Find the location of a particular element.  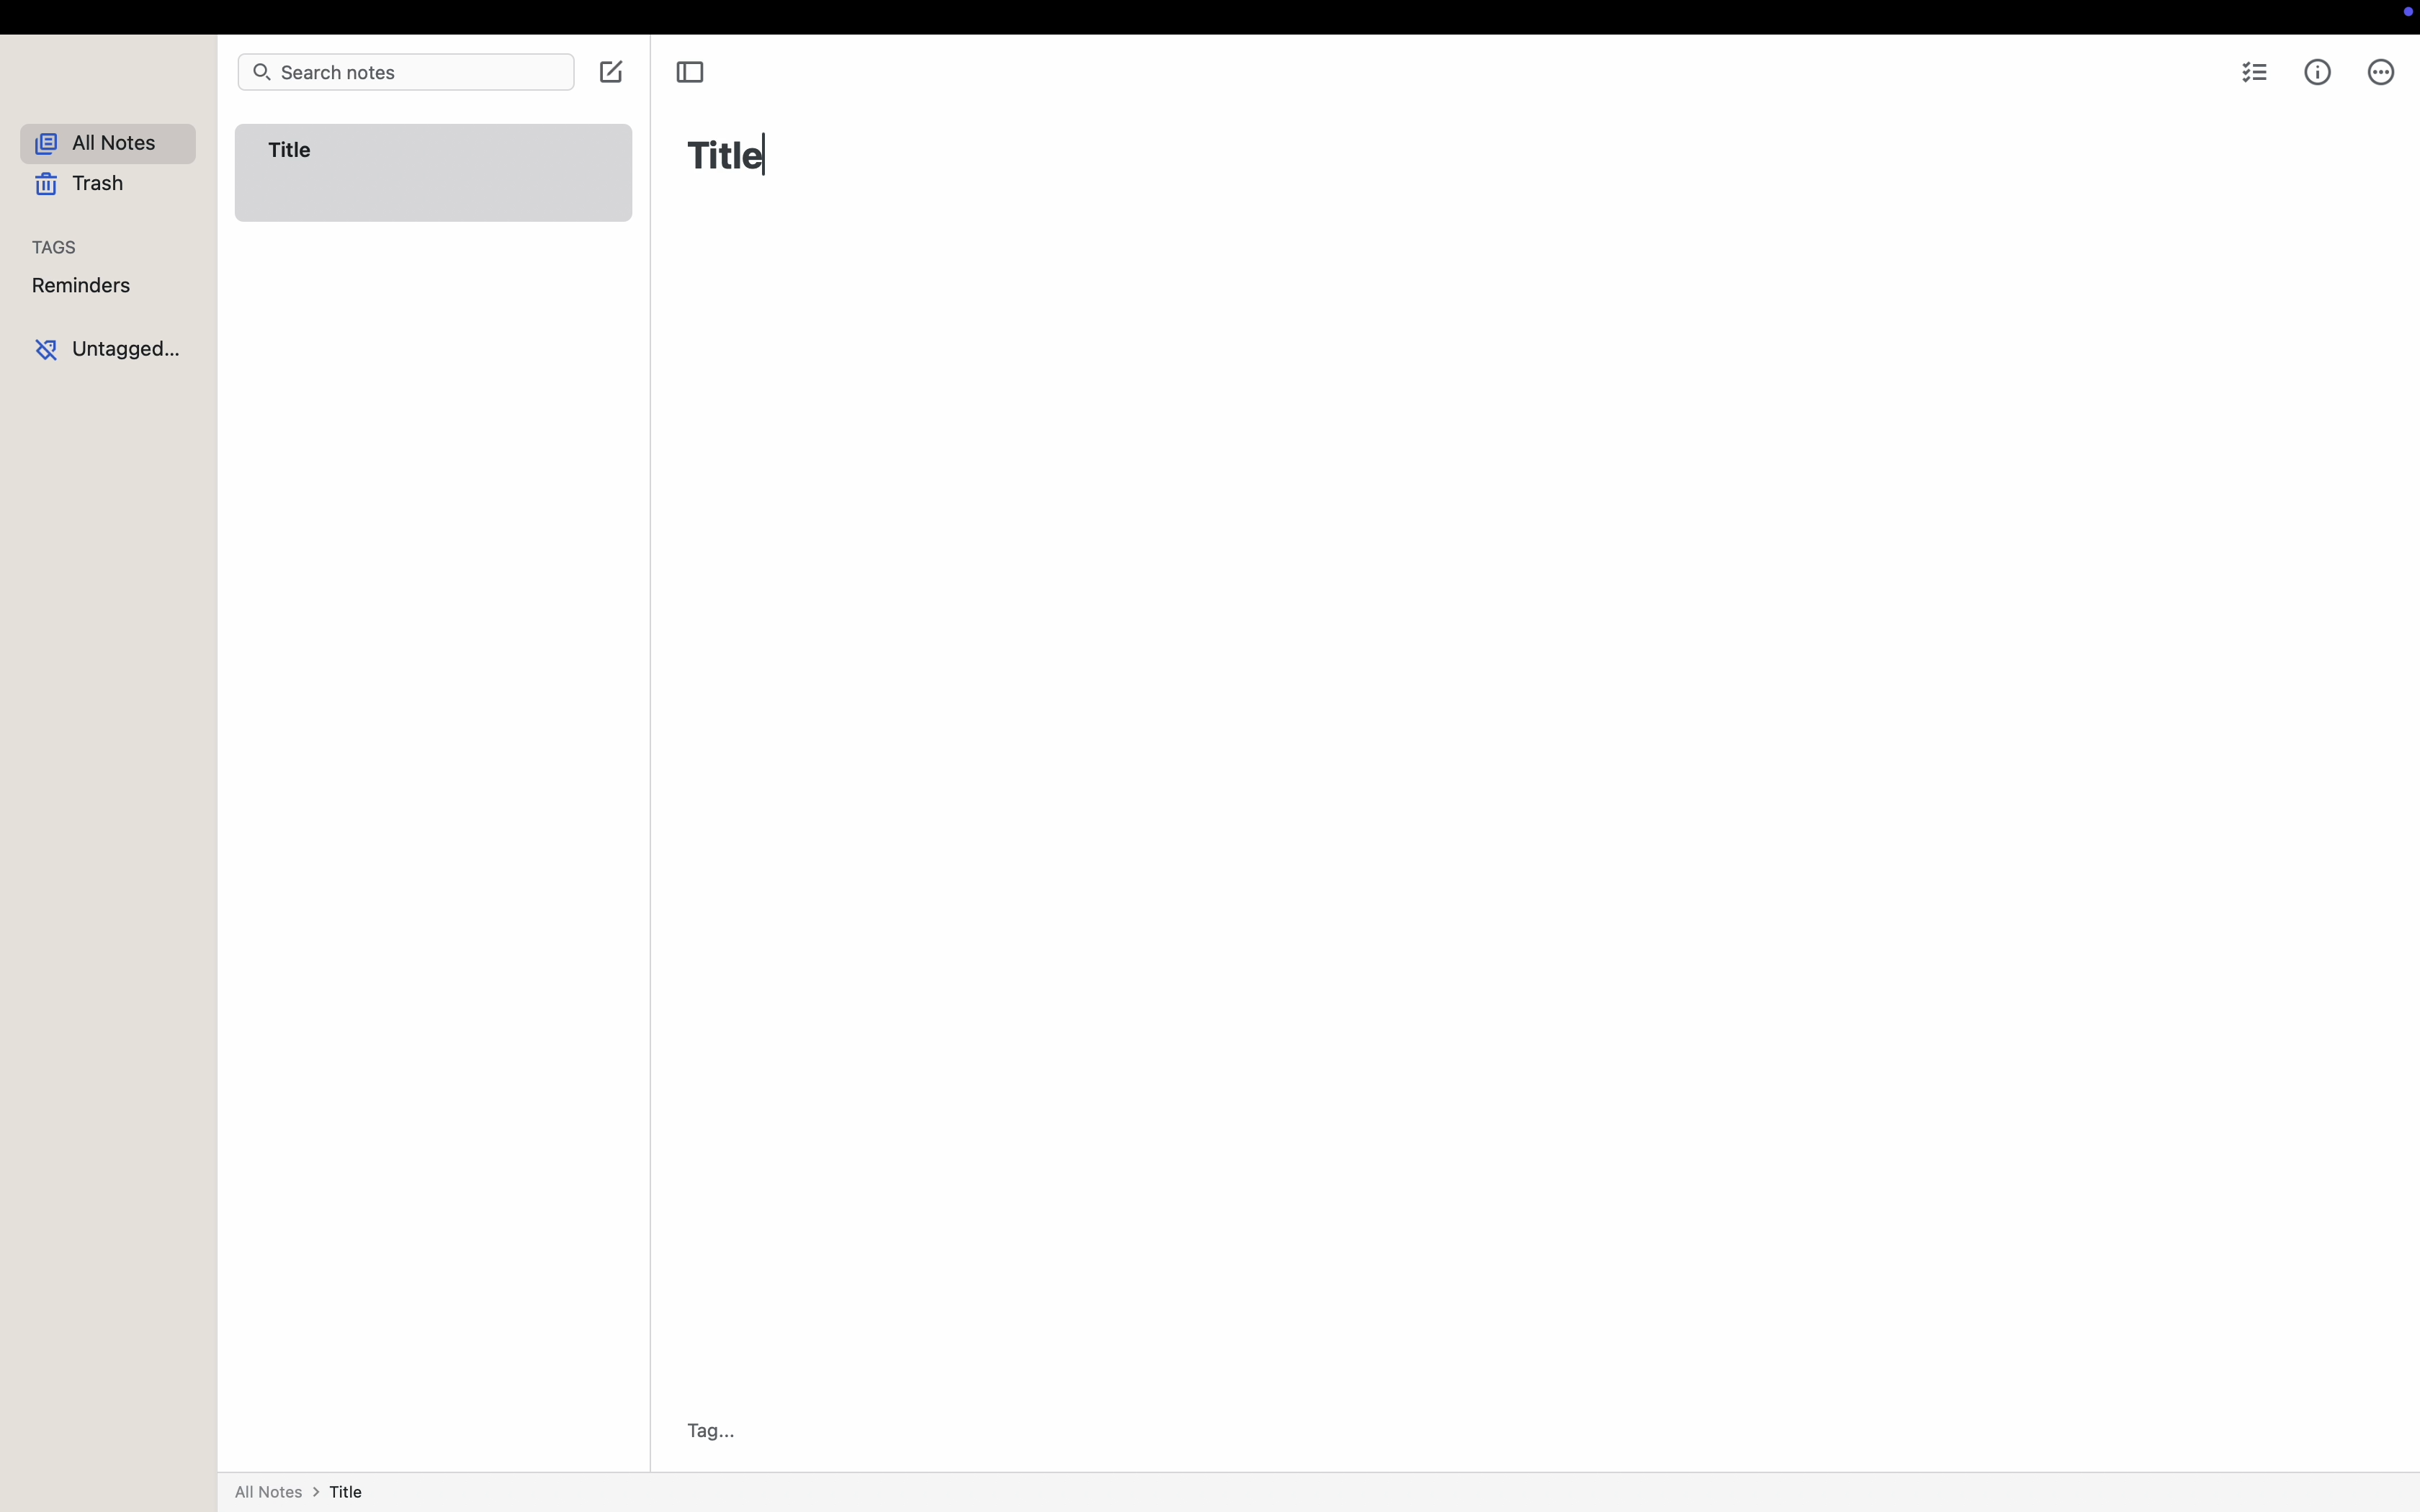

toggle sidebar is located at coordinates (690, 73).